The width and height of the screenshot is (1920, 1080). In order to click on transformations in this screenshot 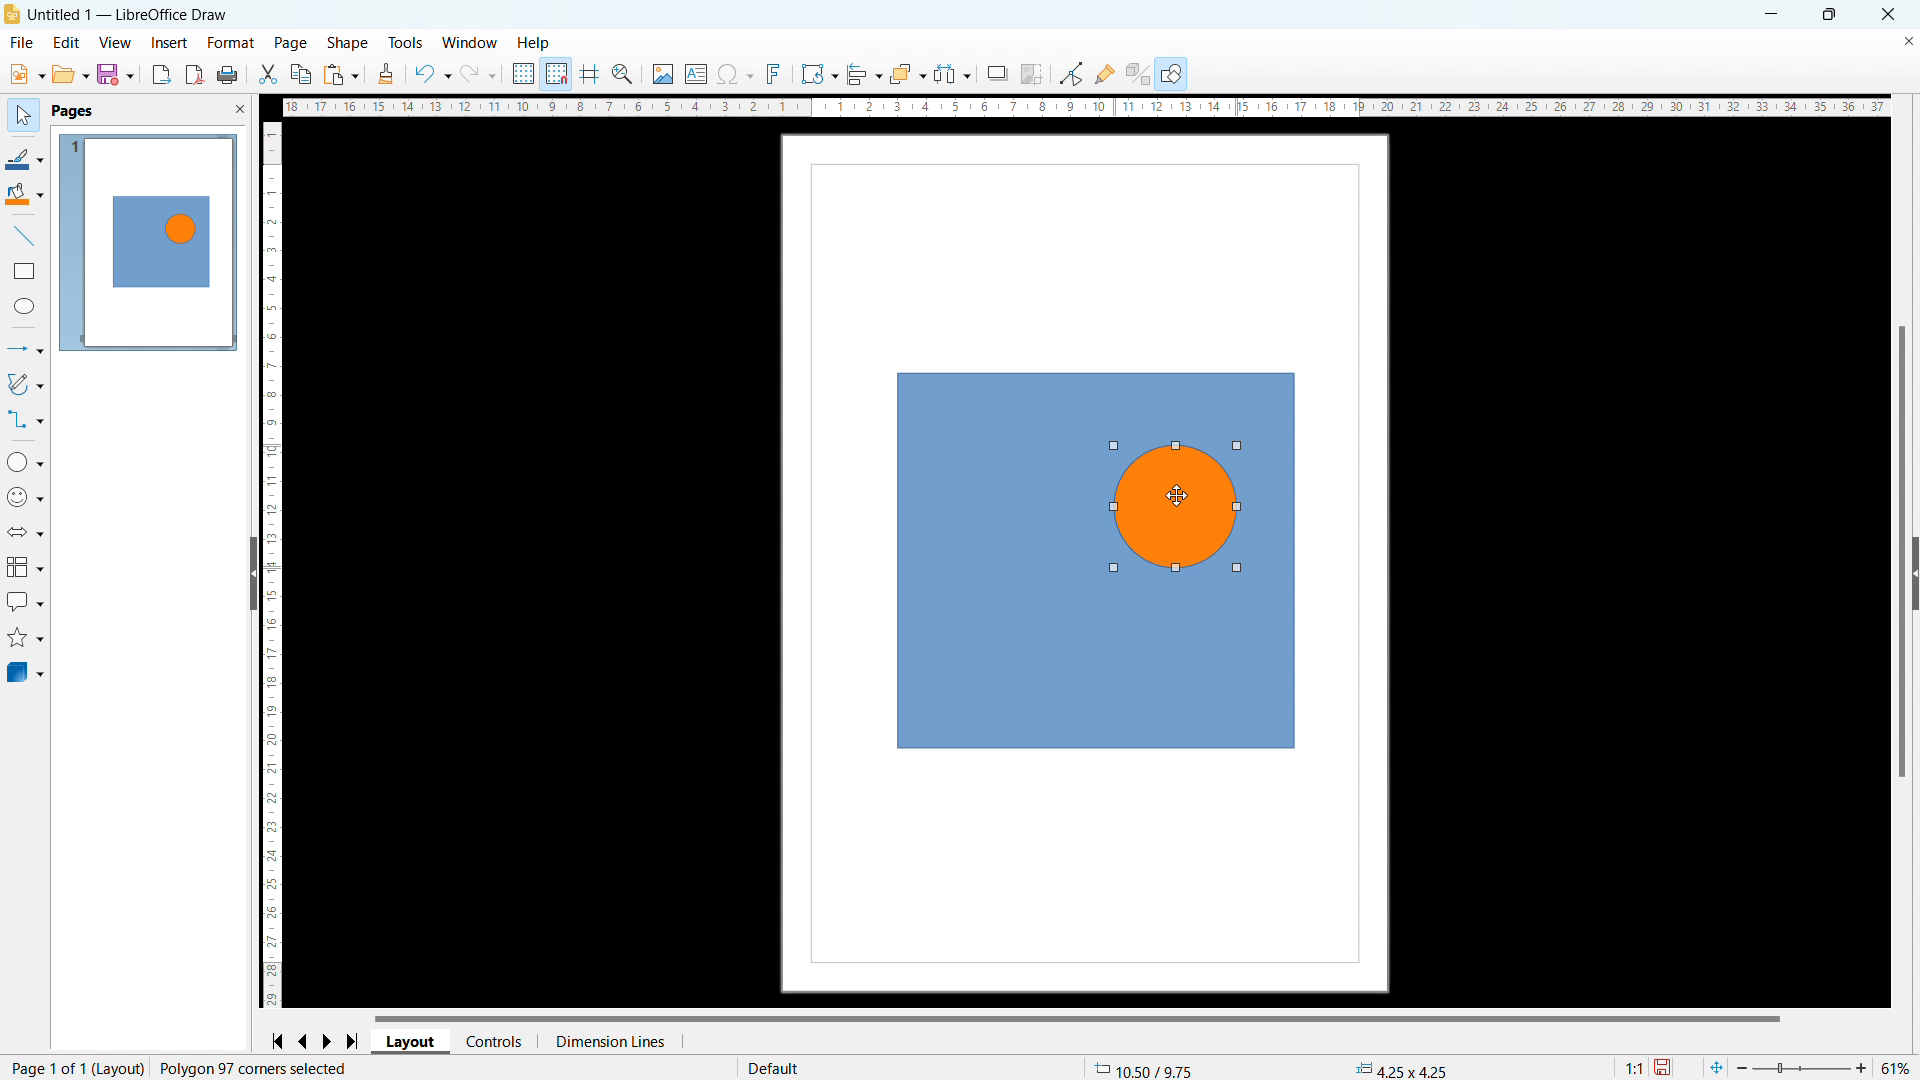, I will do `click(817, 74)`.